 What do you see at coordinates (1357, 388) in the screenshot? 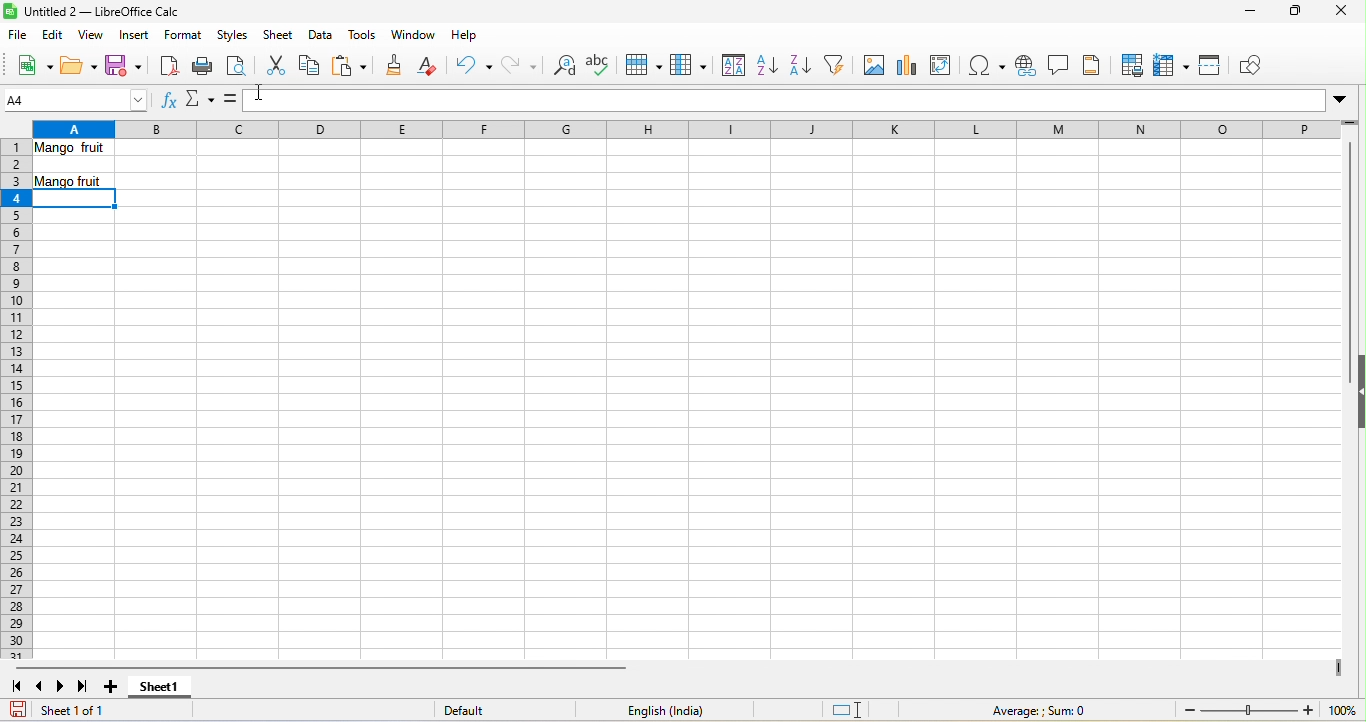
I see `height` at bounding box center [1357, 388].